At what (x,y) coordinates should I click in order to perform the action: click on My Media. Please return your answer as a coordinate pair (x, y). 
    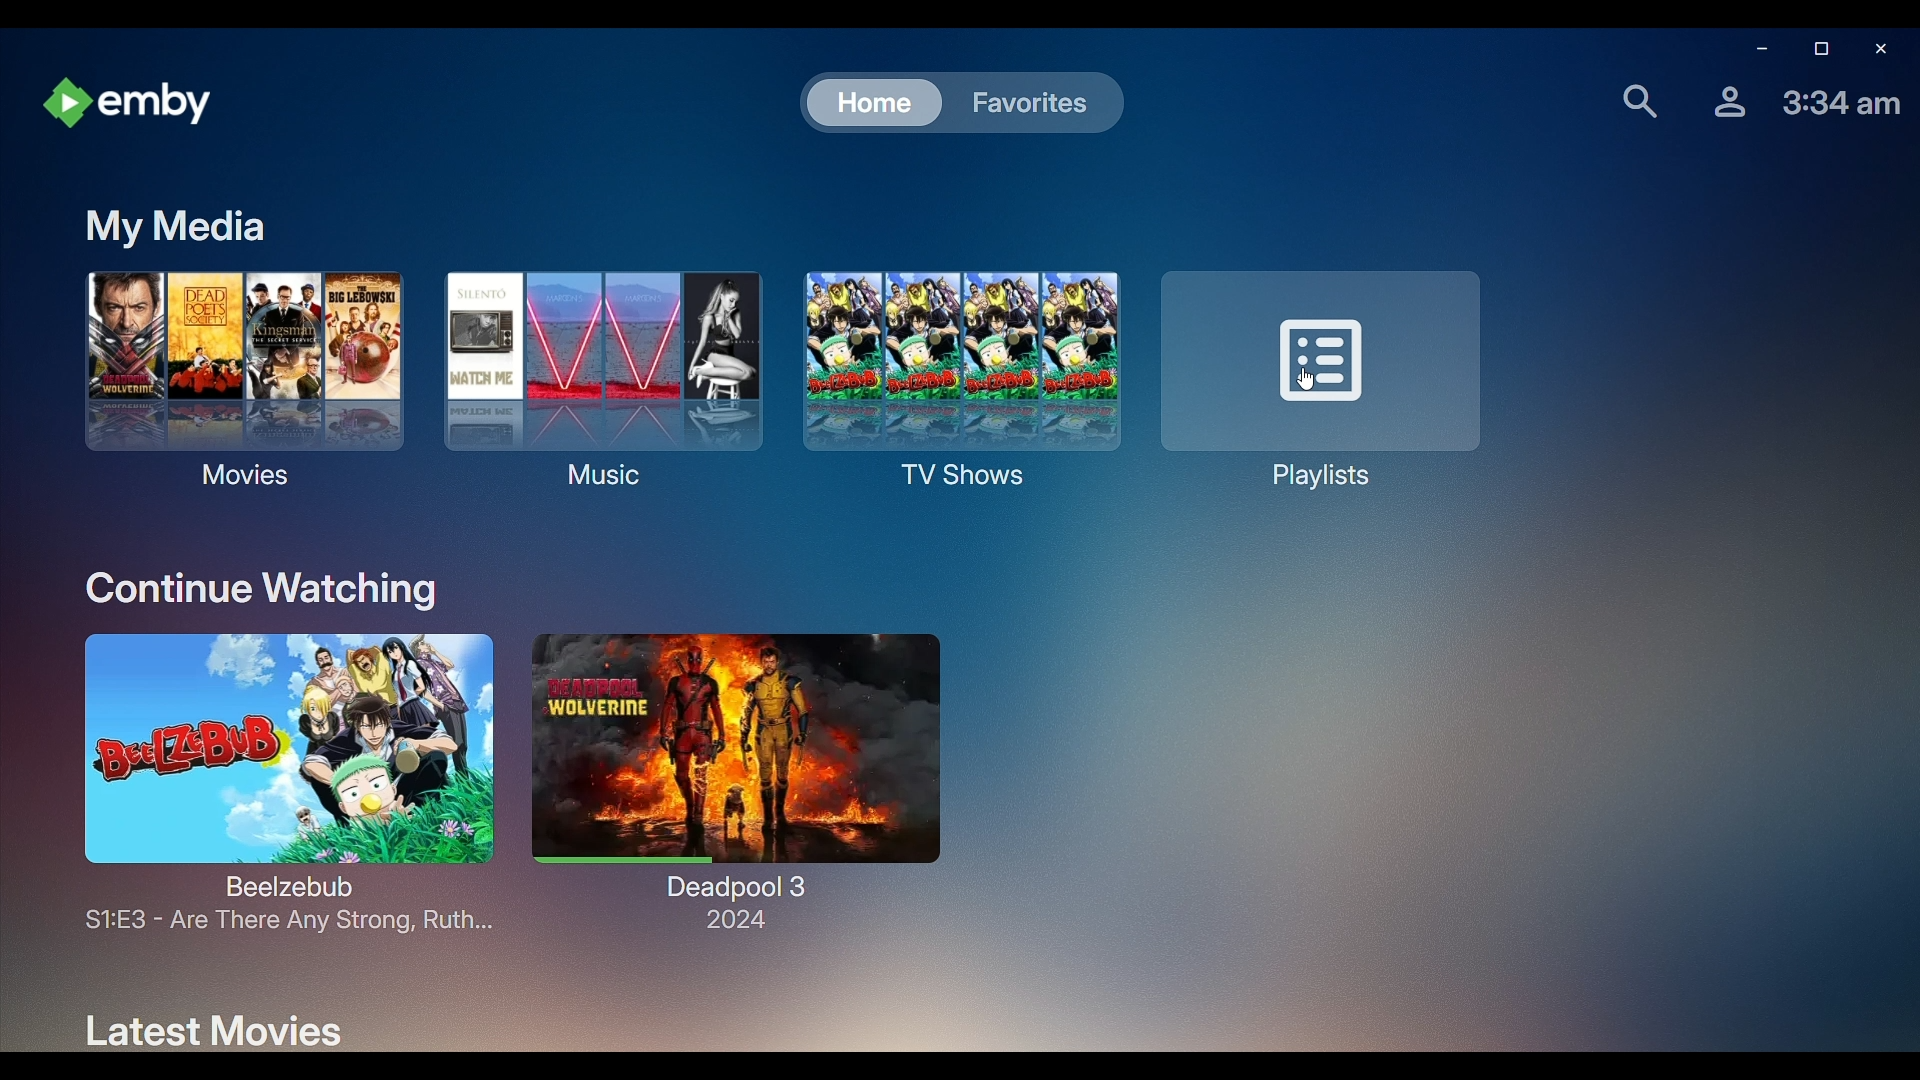
    Looking at the image, I should click on (177, 226).